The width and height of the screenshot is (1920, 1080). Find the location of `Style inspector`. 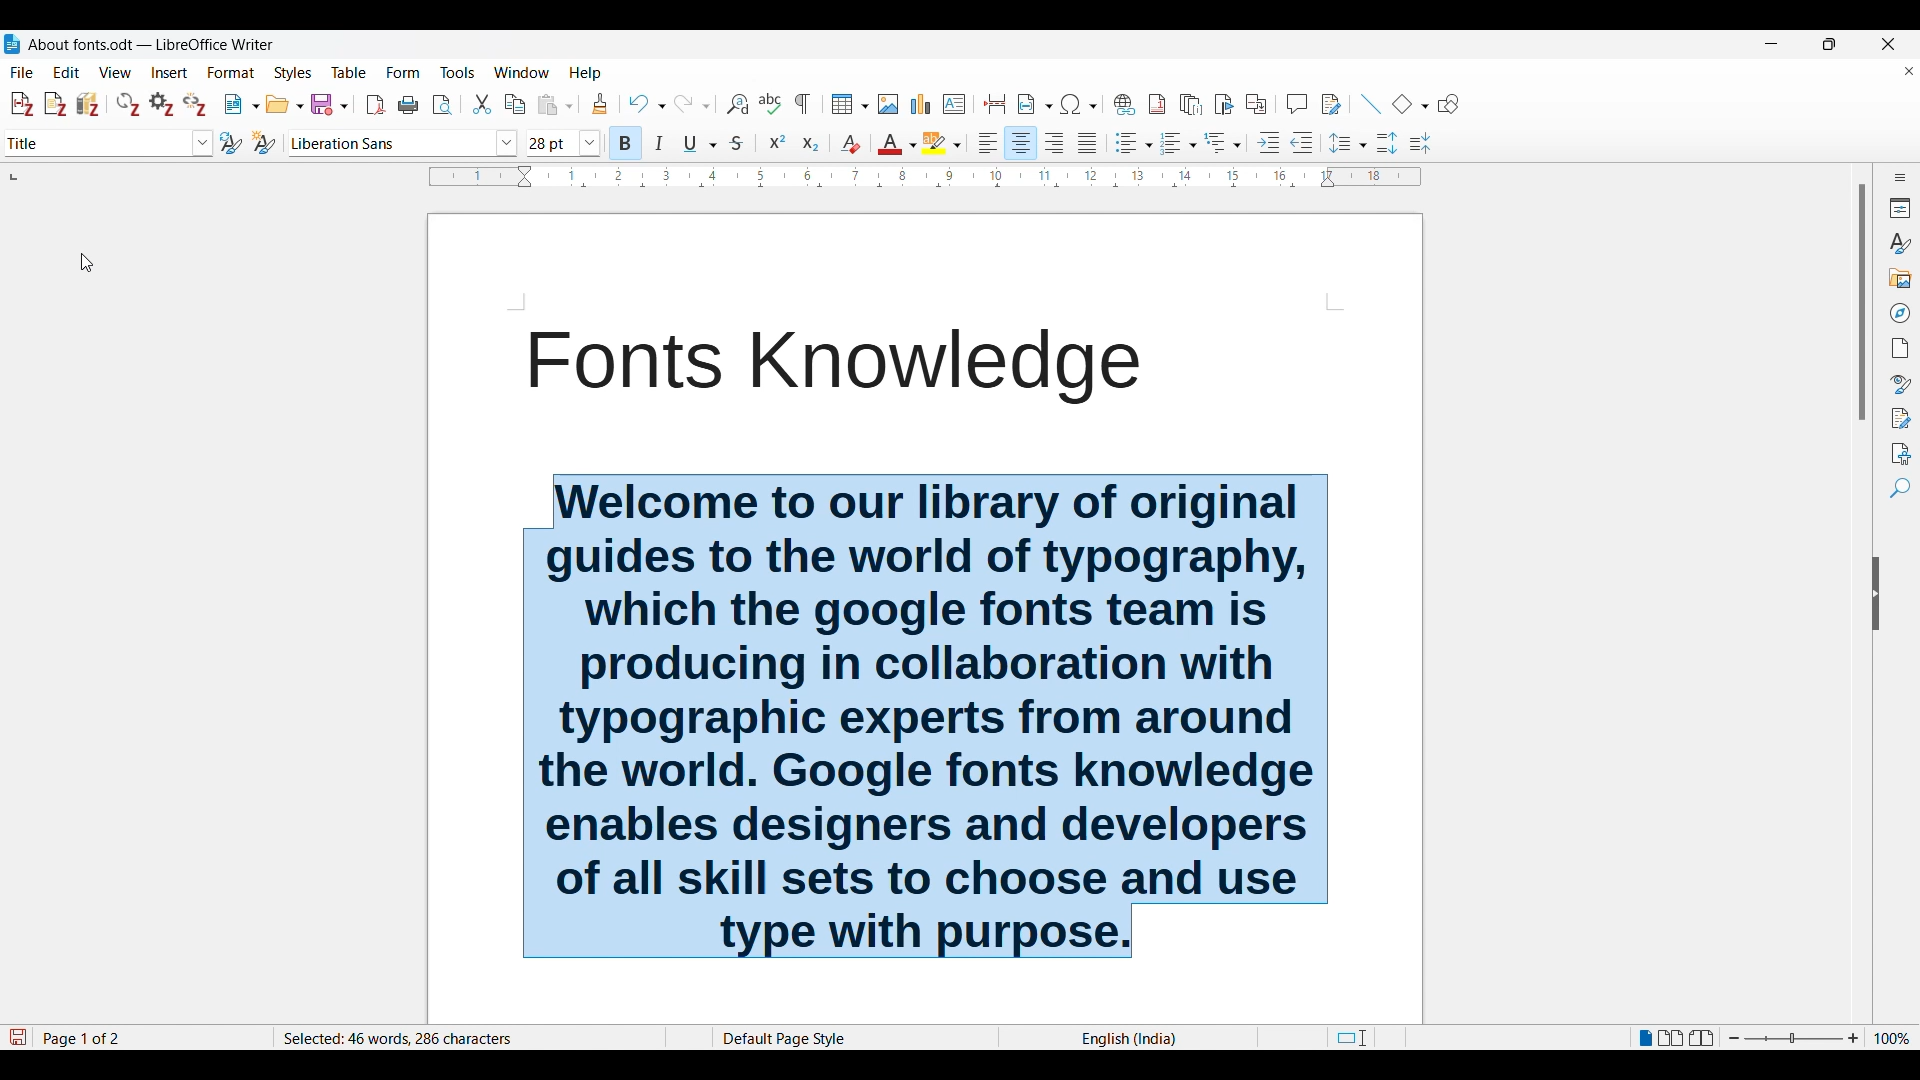

Style inspector is located at coordinates (1902, 384).